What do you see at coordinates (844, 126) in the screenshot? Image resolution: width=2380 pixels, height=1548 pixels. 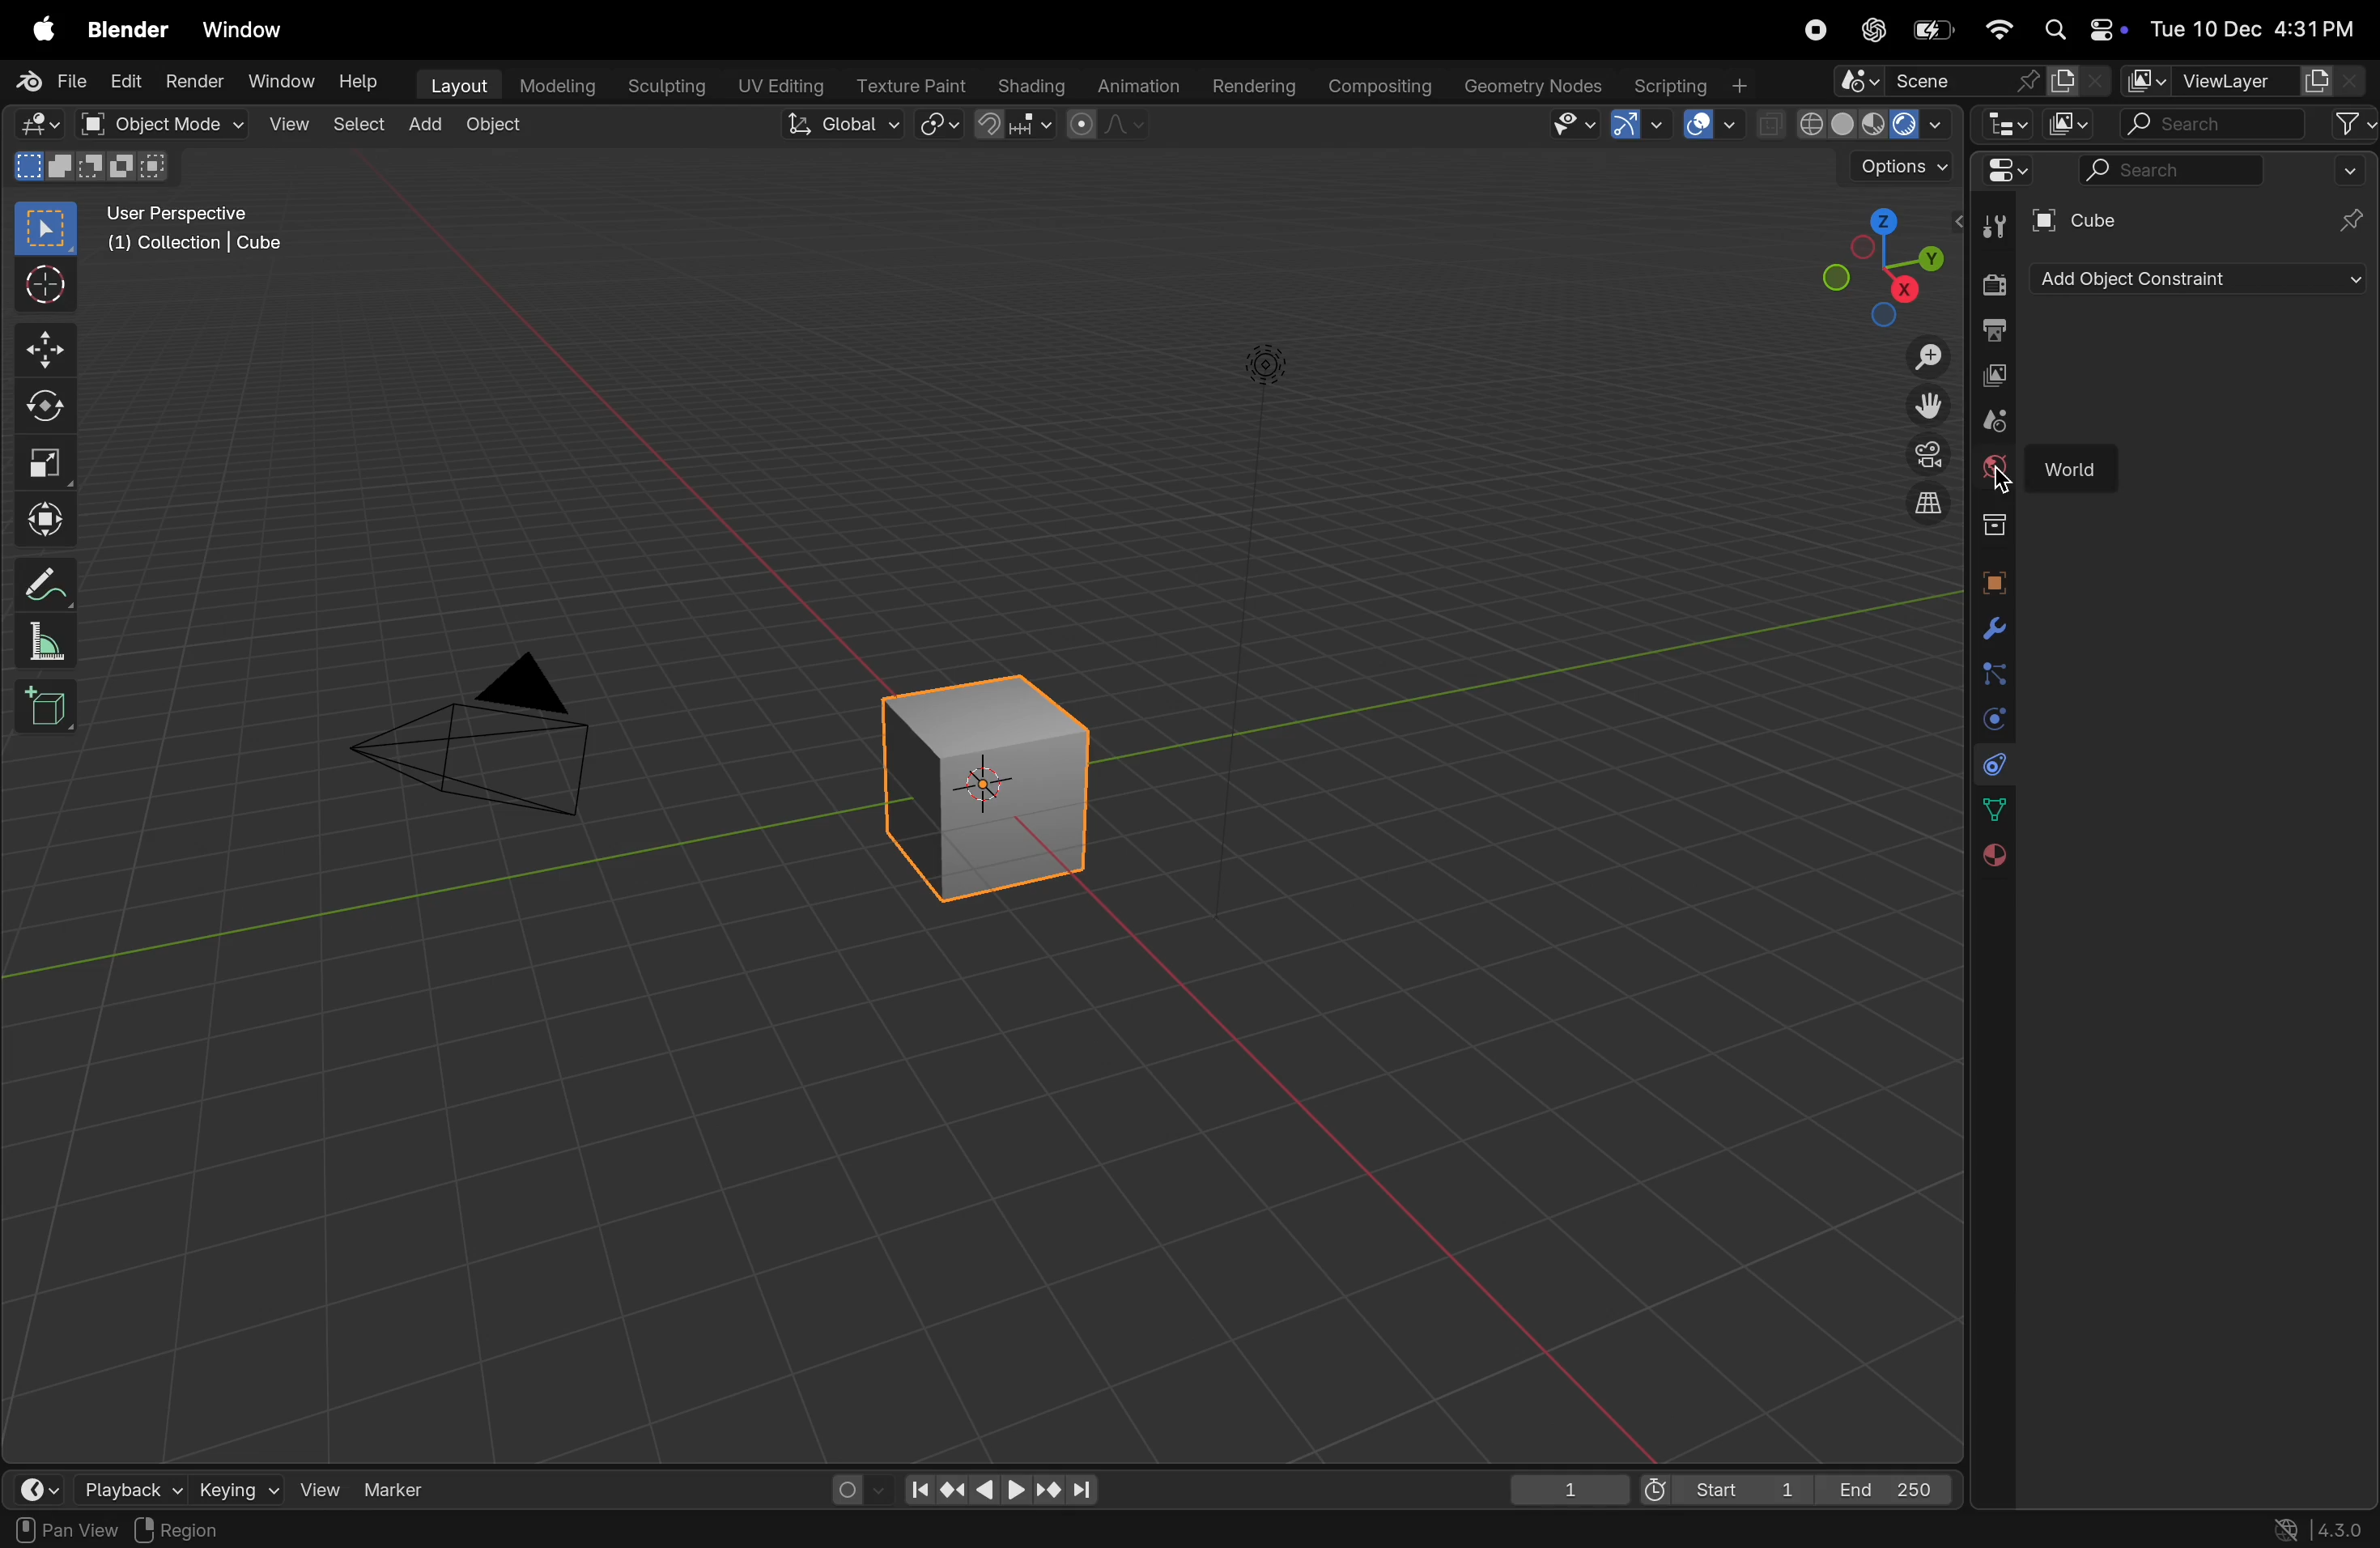 I see `Global` at bounding box center [844, 126].